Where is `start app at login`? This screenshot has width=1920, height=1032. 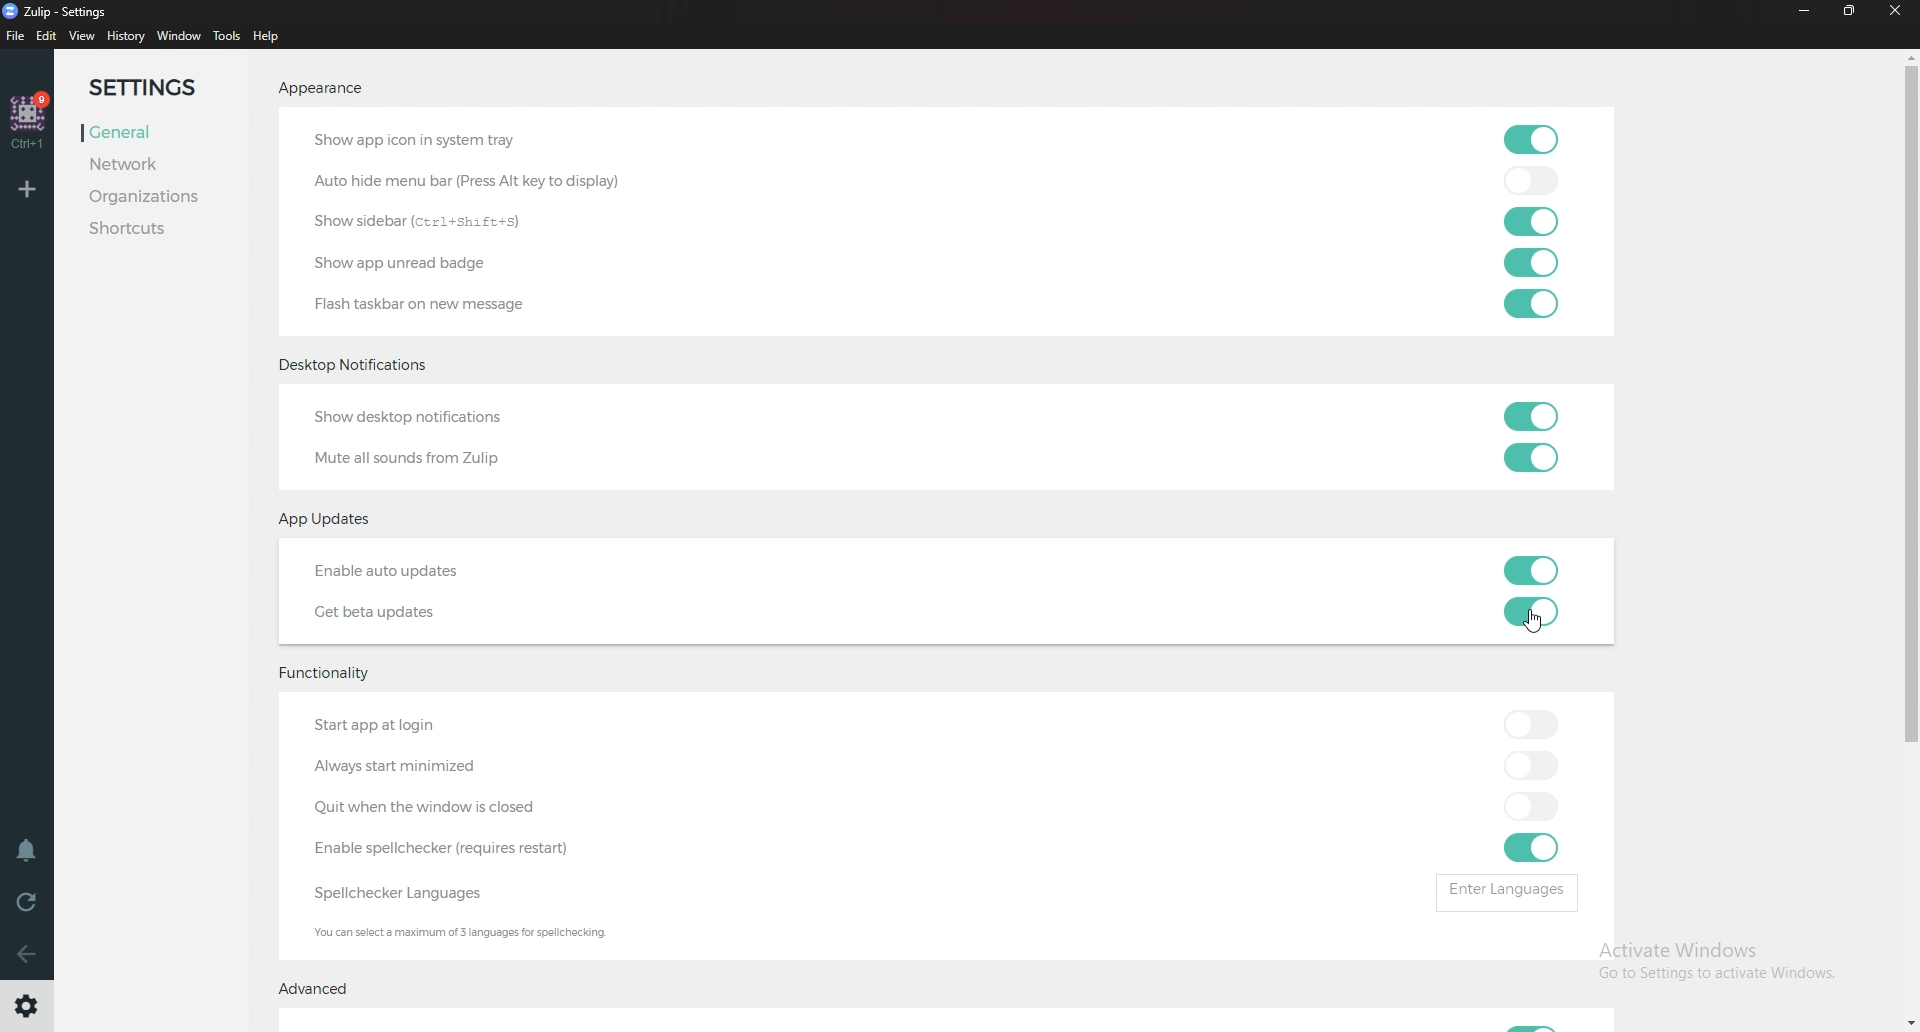
start app at login is located at coordinates (392, 727).